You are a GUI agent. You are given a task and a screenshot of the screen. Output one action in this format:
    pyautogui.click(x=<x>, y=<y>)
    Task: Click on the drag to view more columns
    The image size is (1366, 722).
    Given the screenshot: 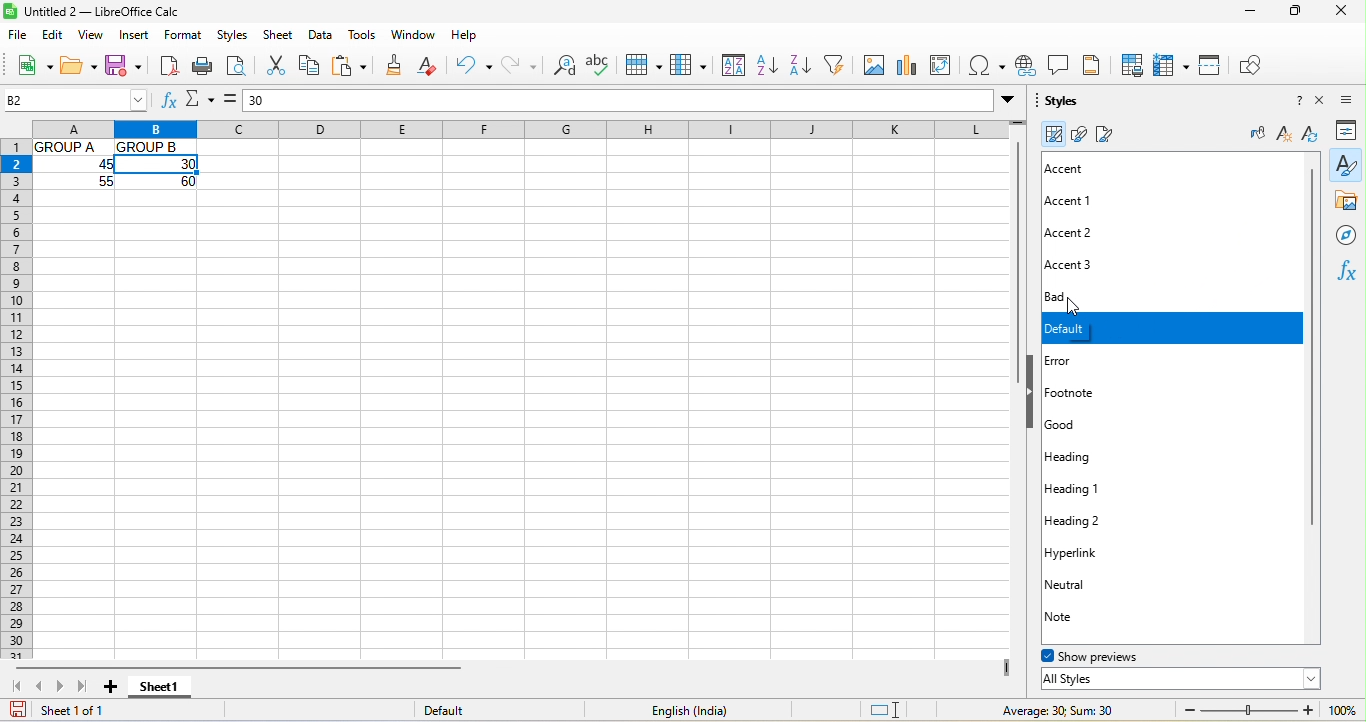 What is the action you would take?
    pyautogui.click(x=1006, y=665)
    